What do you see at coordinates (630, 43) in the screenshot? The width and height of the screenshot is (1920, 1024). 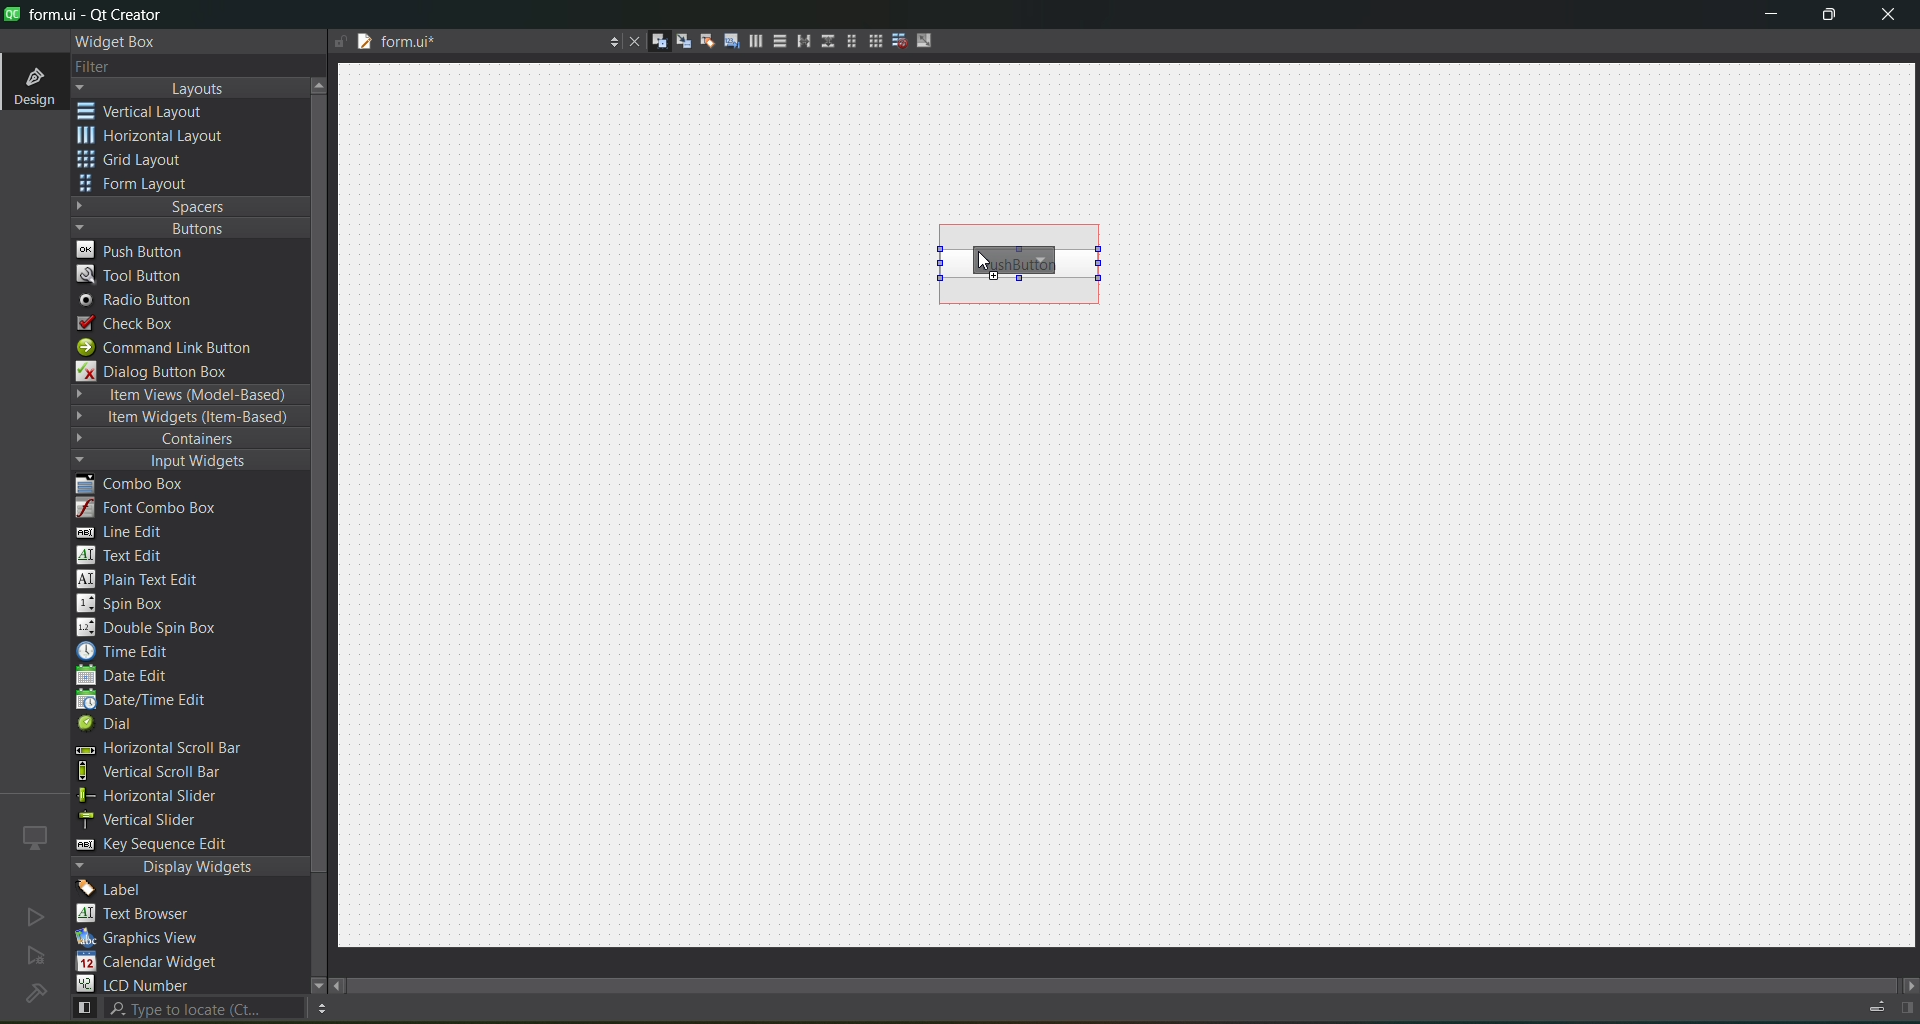 I see `close document` at bounding box center [630, 43].